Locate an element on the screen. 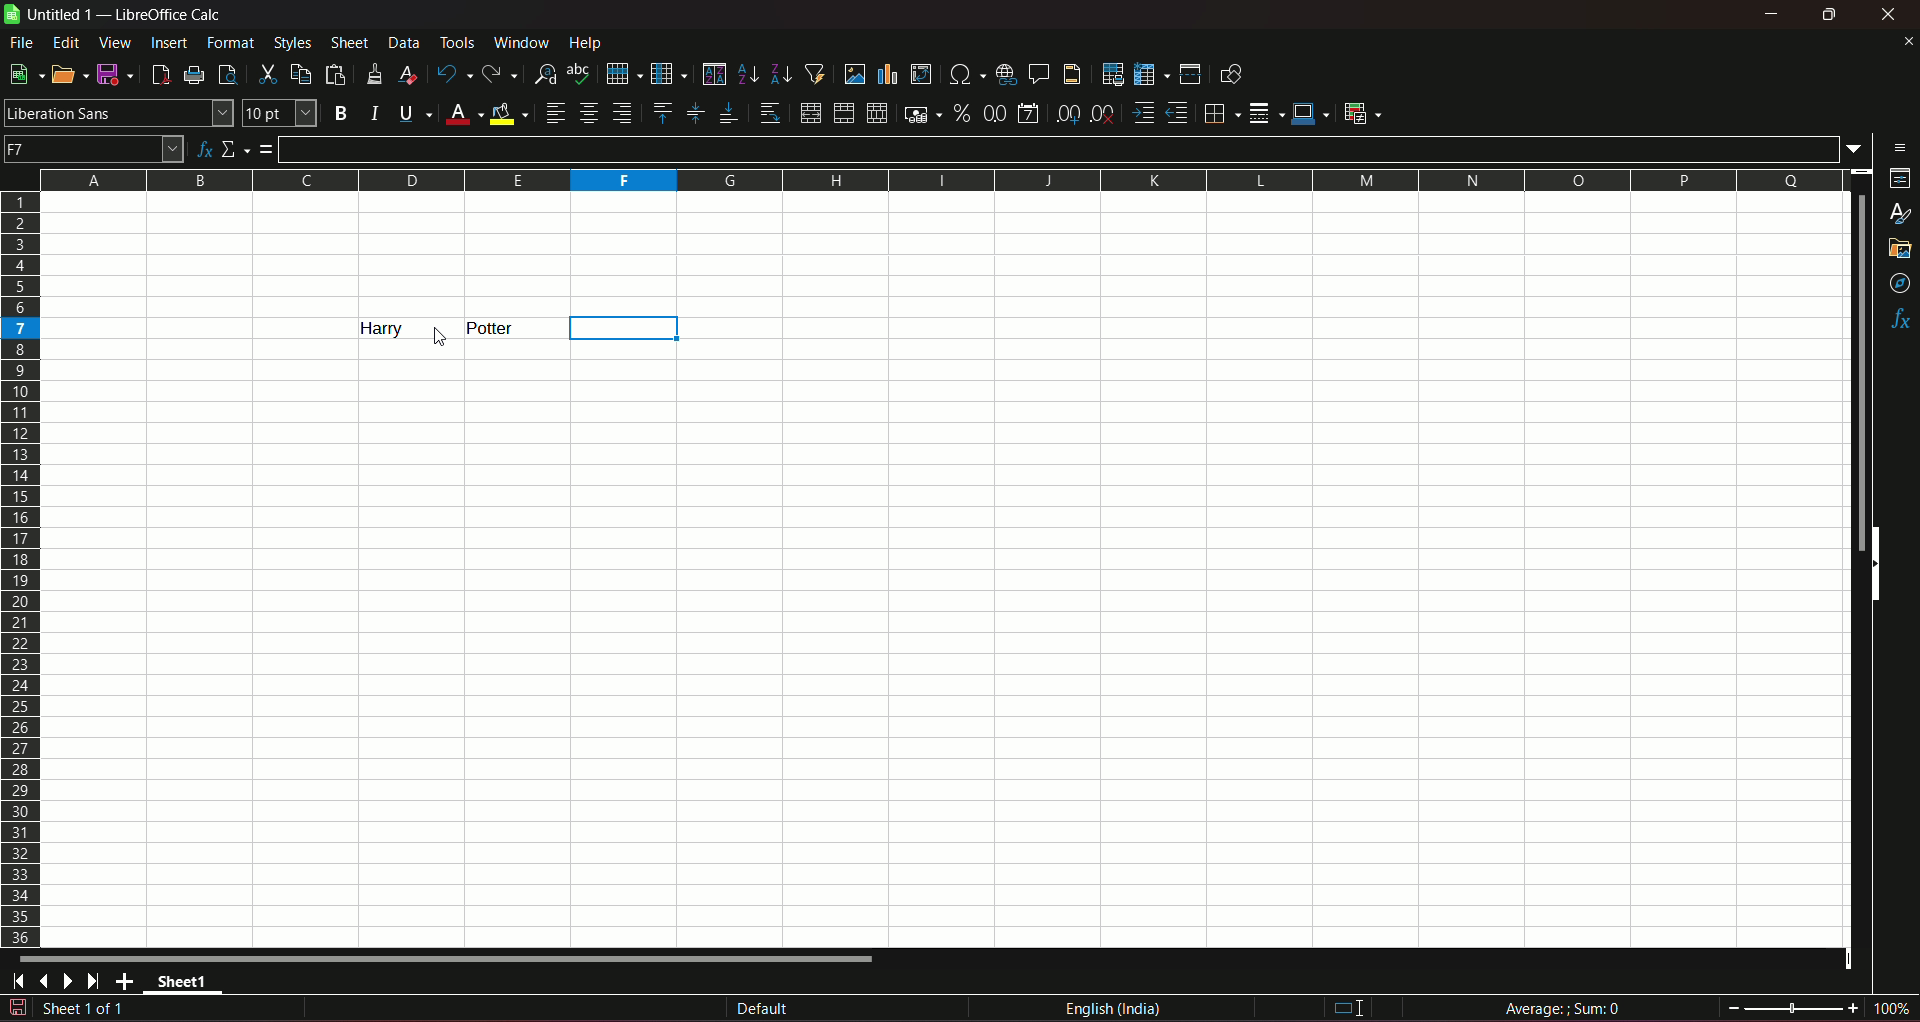  undo is located at coordinates (452, 73).